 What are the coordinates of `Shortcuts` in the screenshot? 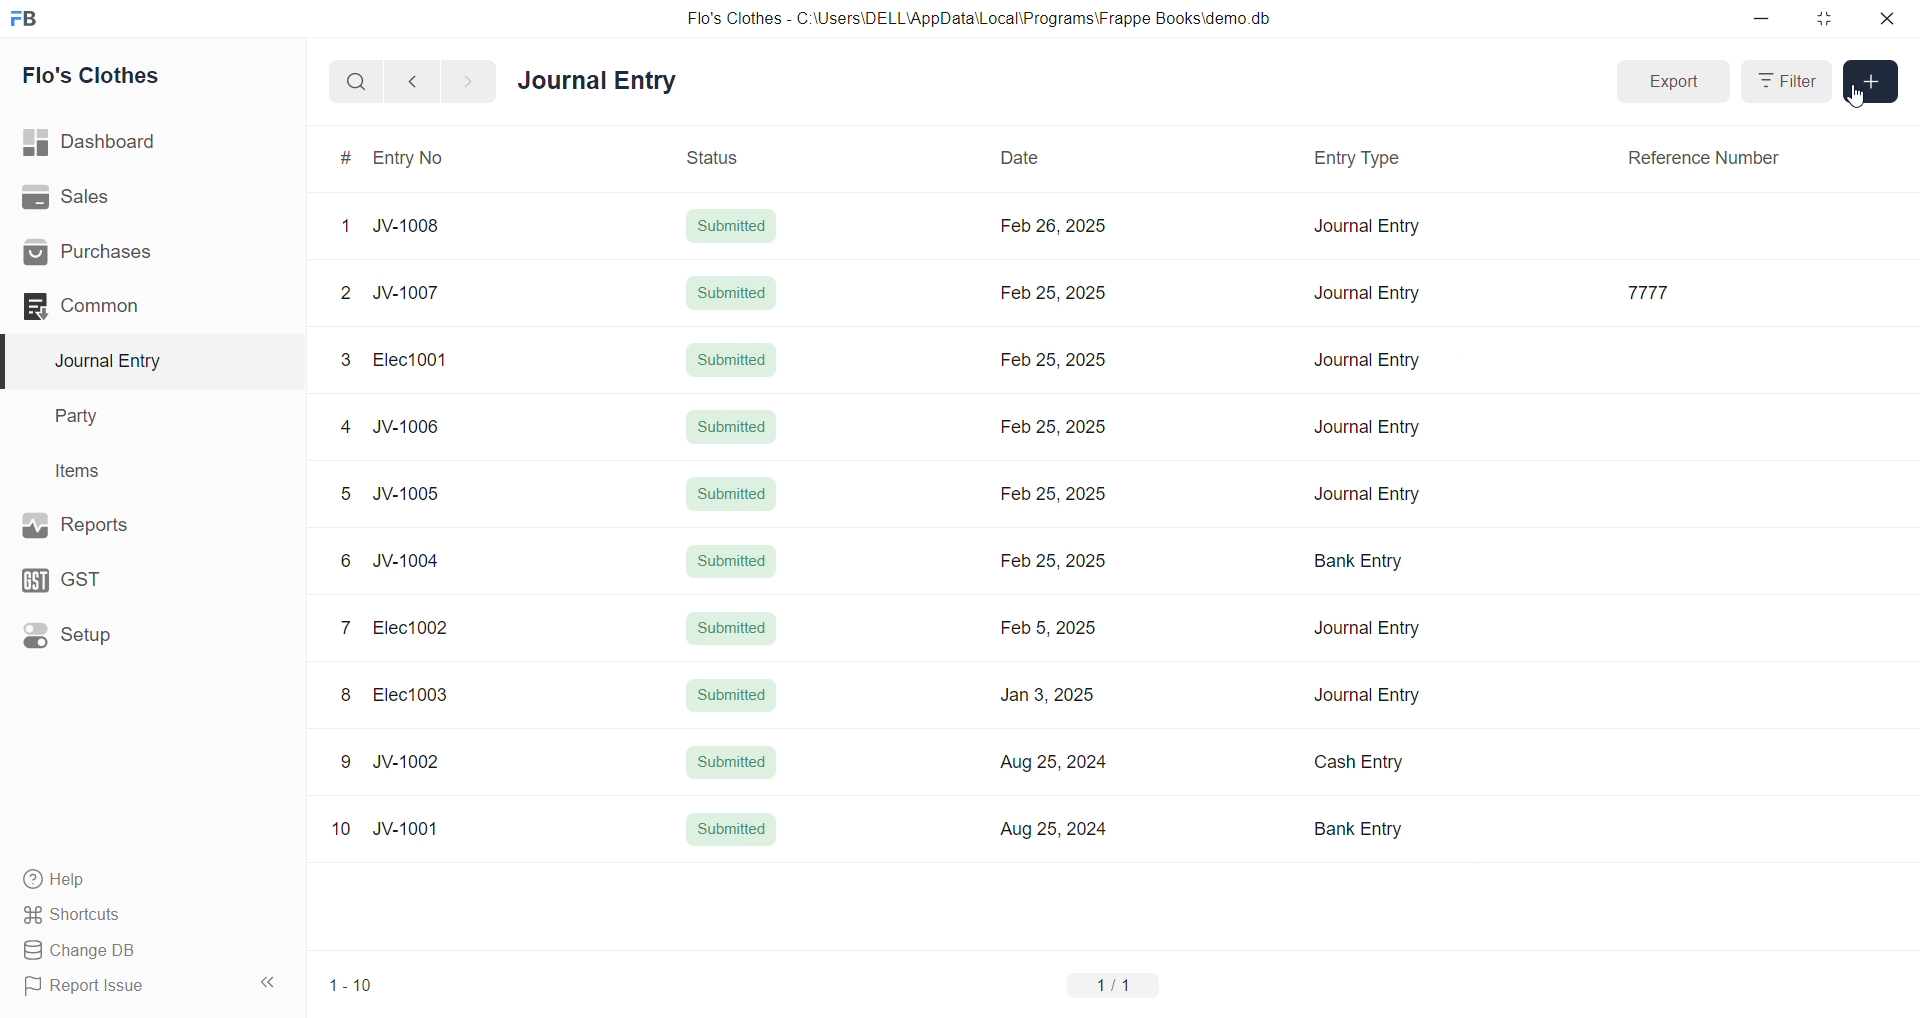 It's located at (121, 916).